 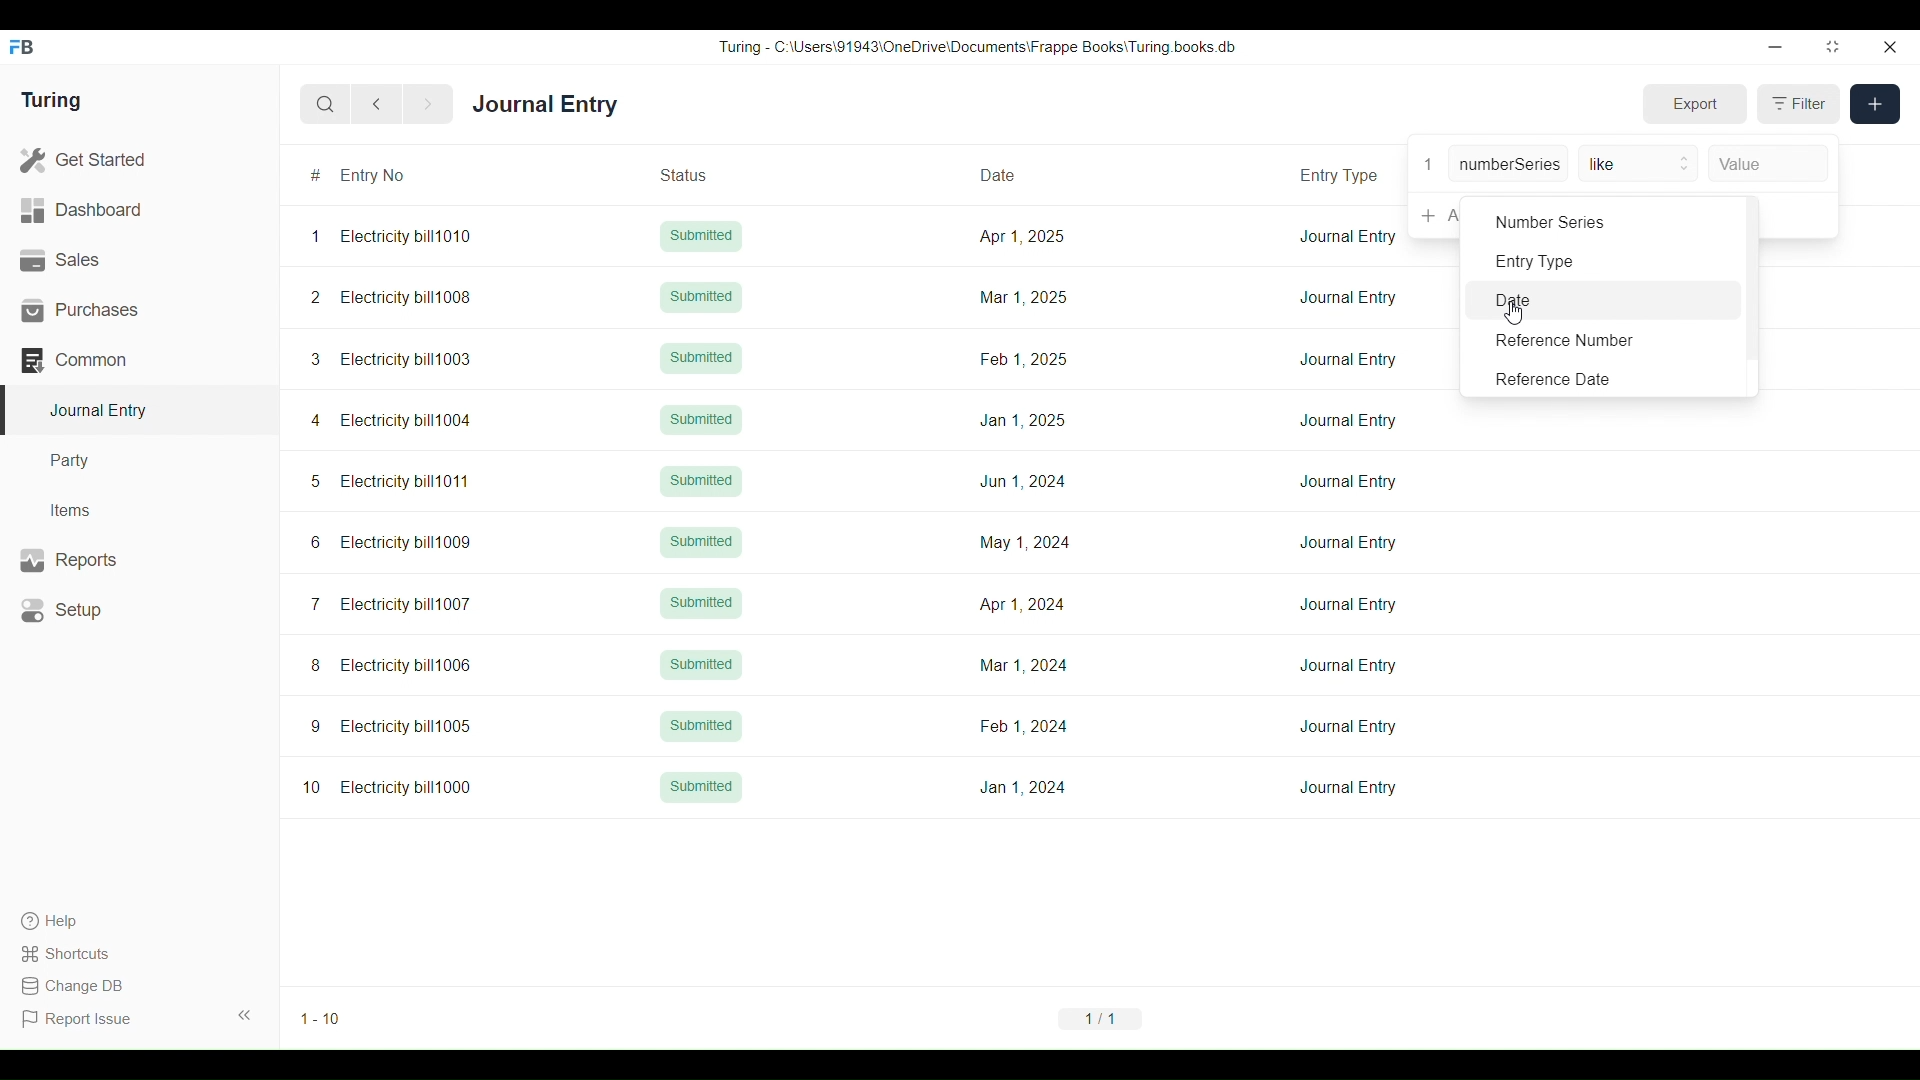 What do you see at coordinates (77, 954) in the screenshot?
I see `Shortcuts` at bounding box center [77, 954].